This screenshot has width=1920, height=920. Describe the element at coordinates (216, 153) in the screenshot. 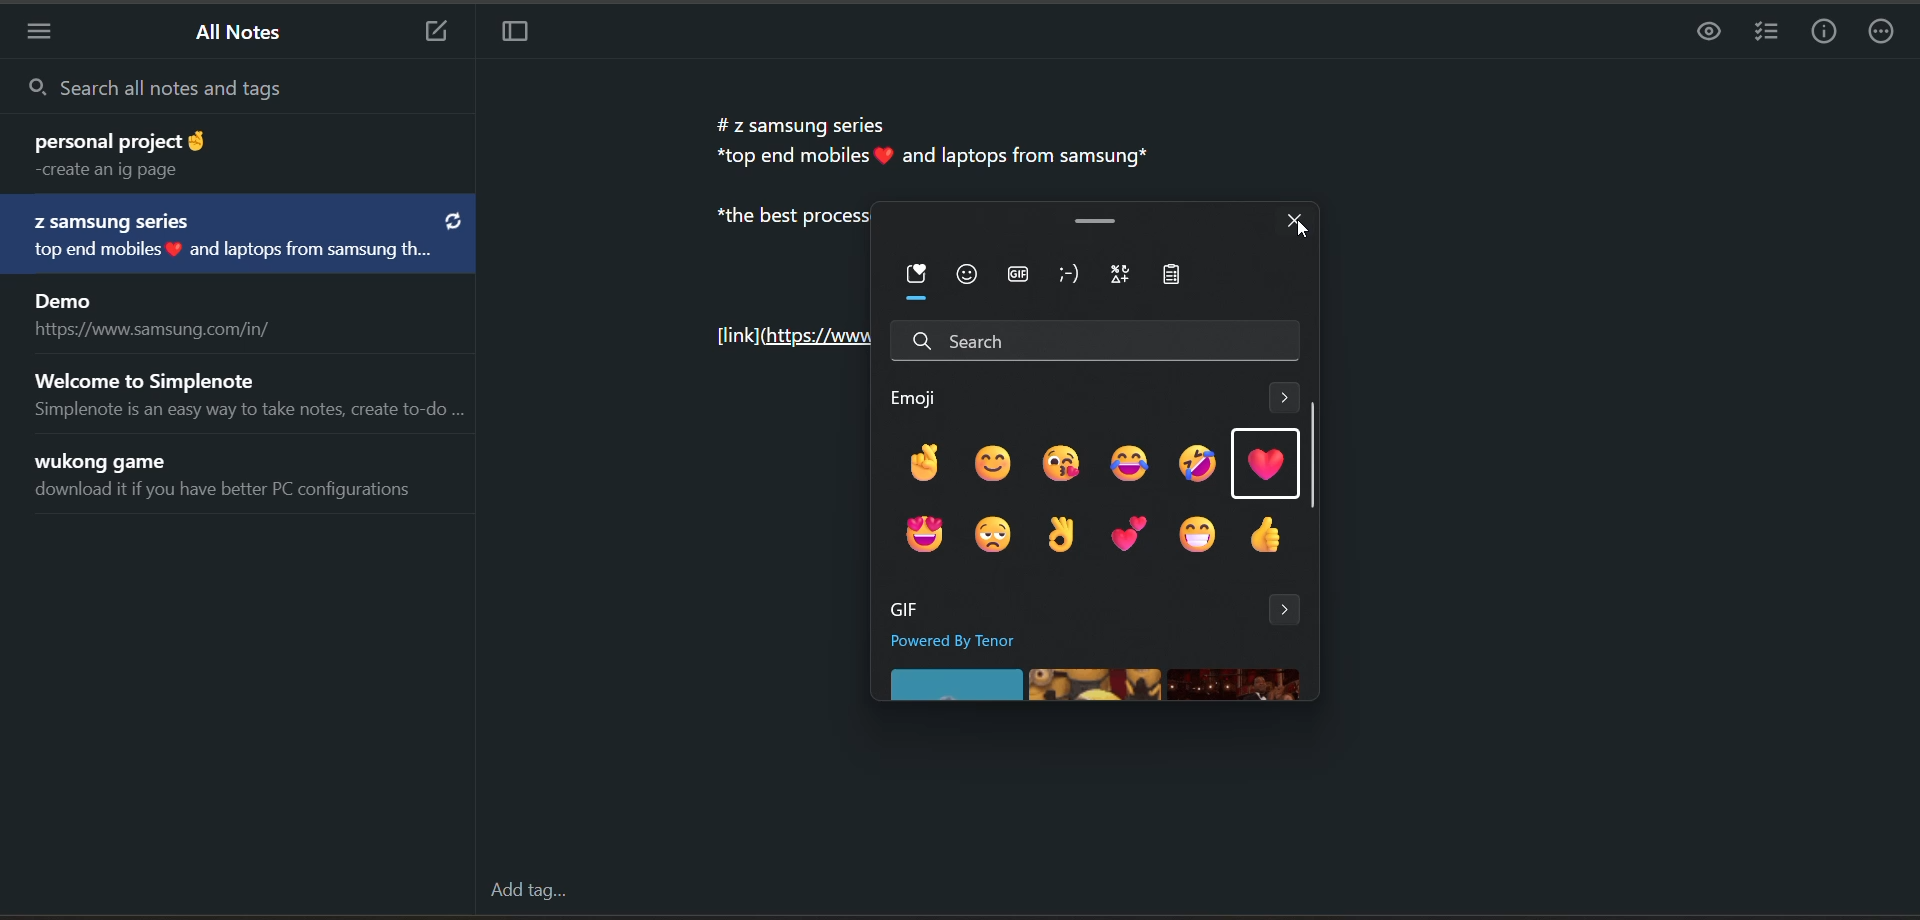

I see `note title and preview` at that location.